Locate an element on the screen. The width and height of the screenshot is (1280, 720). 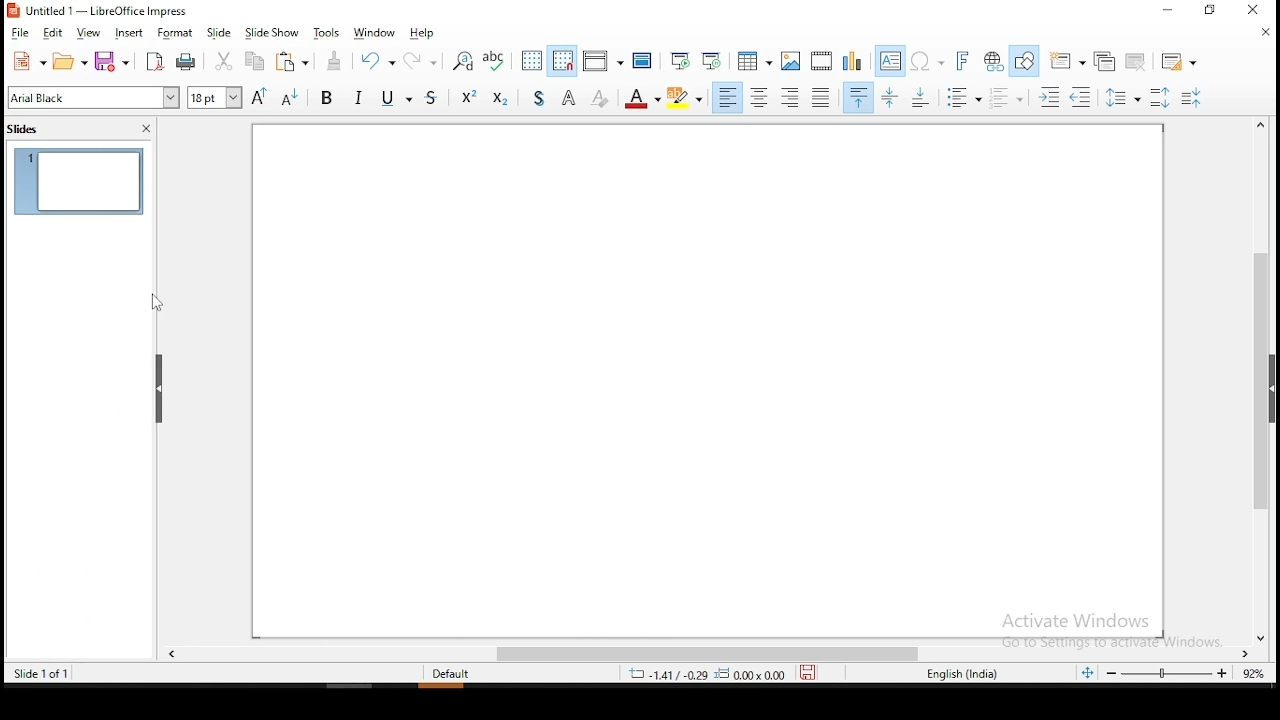
toggle unordered list is located at coordinates (966, 99).